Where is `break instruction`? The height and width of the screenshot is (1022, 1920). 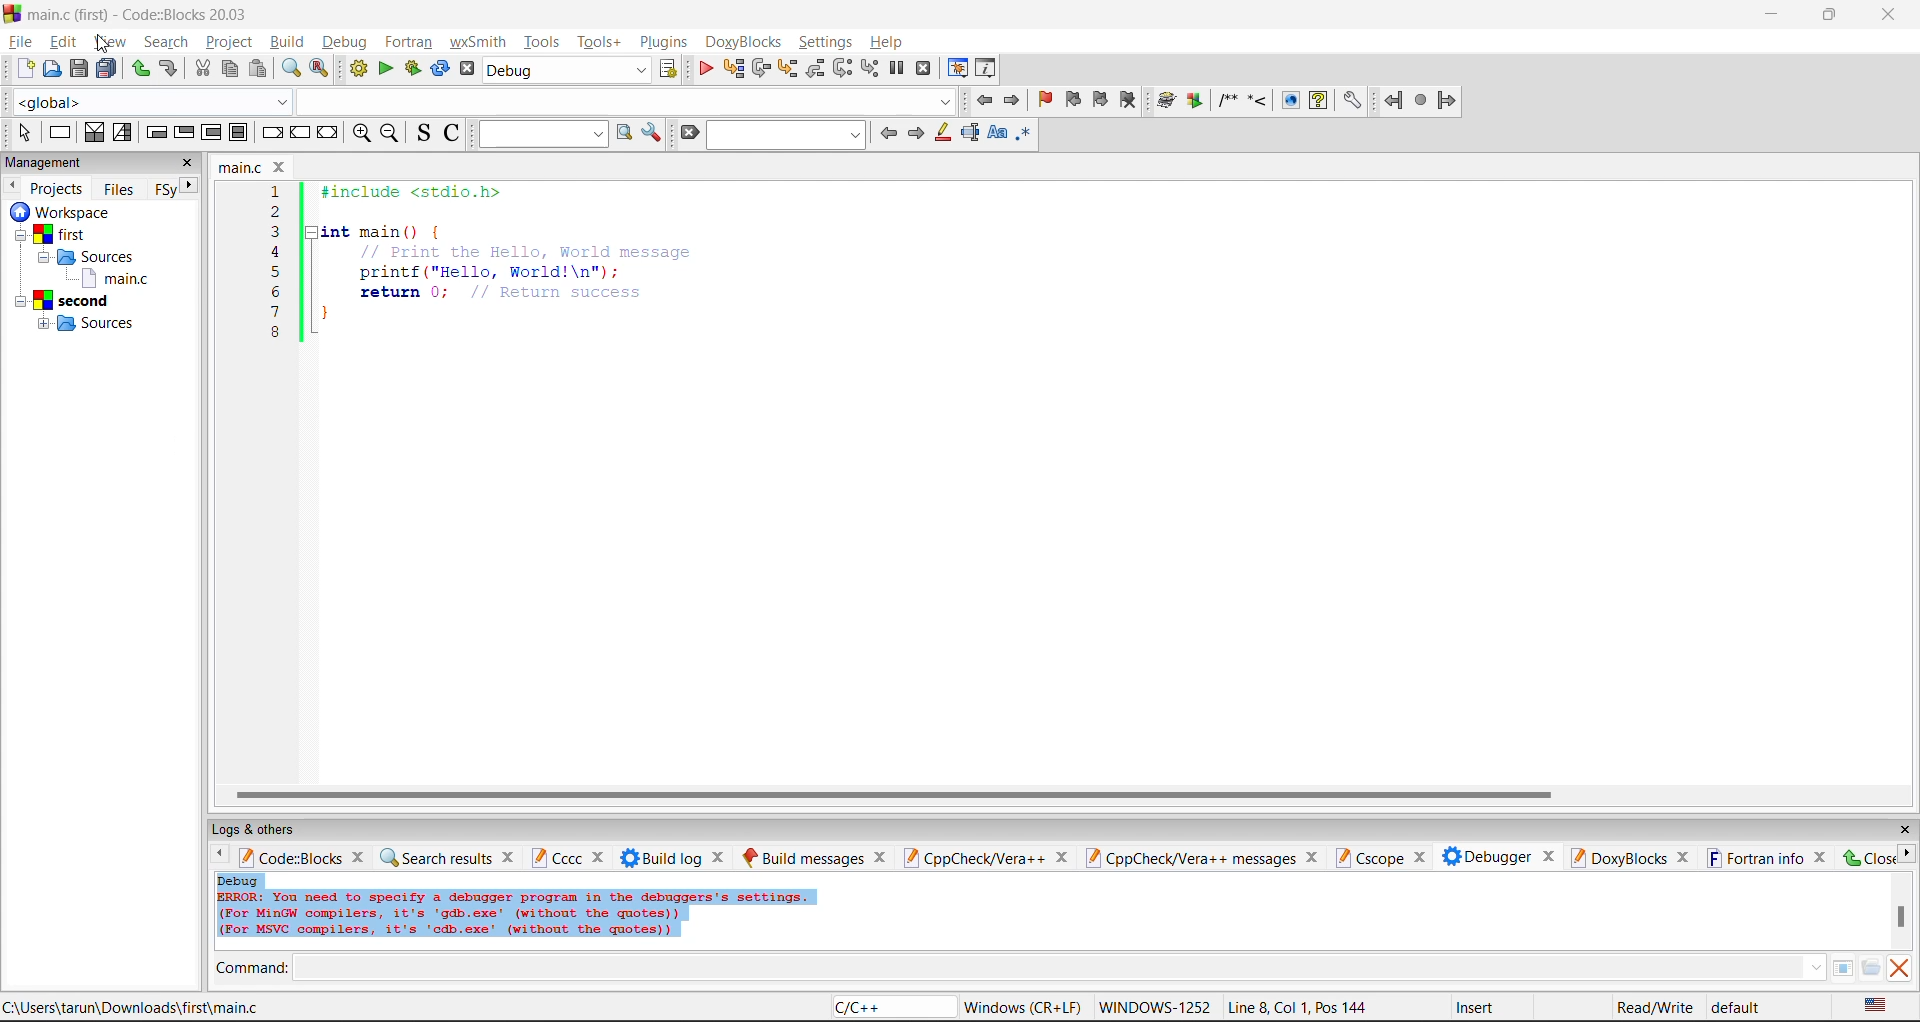 break instruction is located at coordinates (269, 131).